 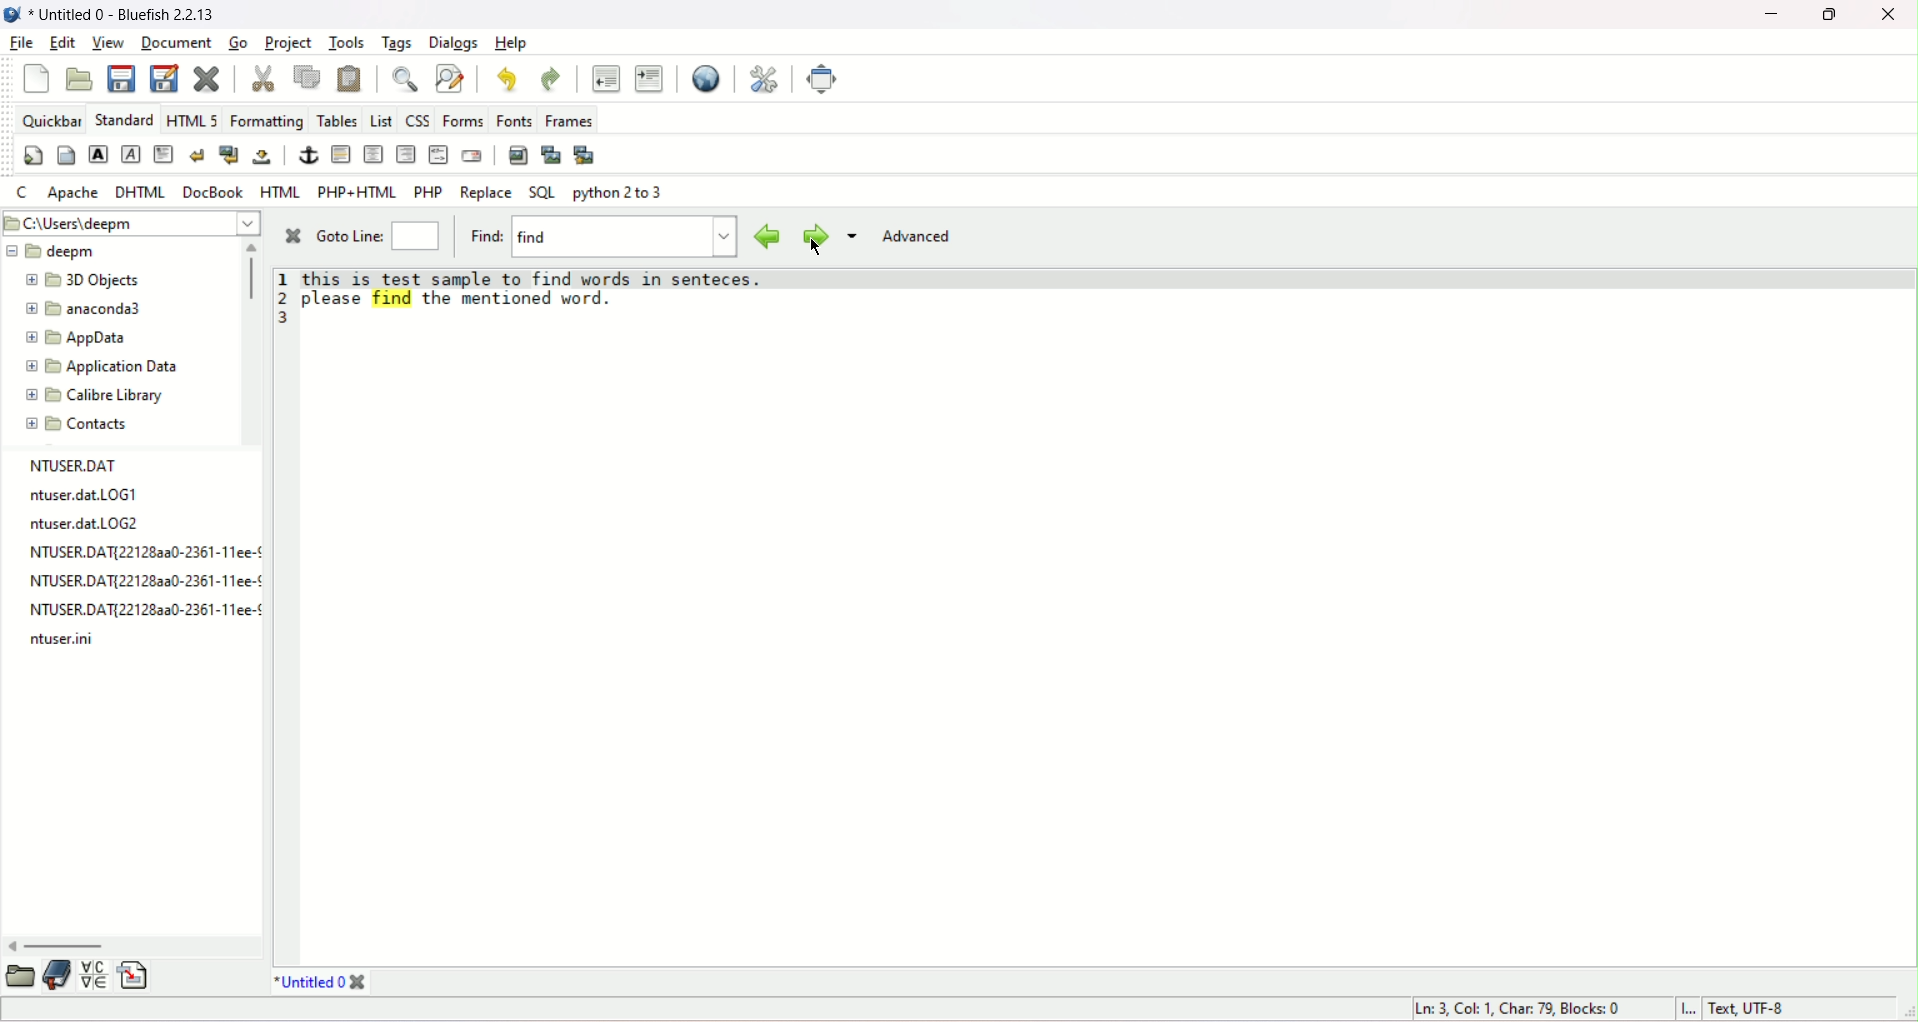 I want to click on documentation, so click(x=56, y=975).